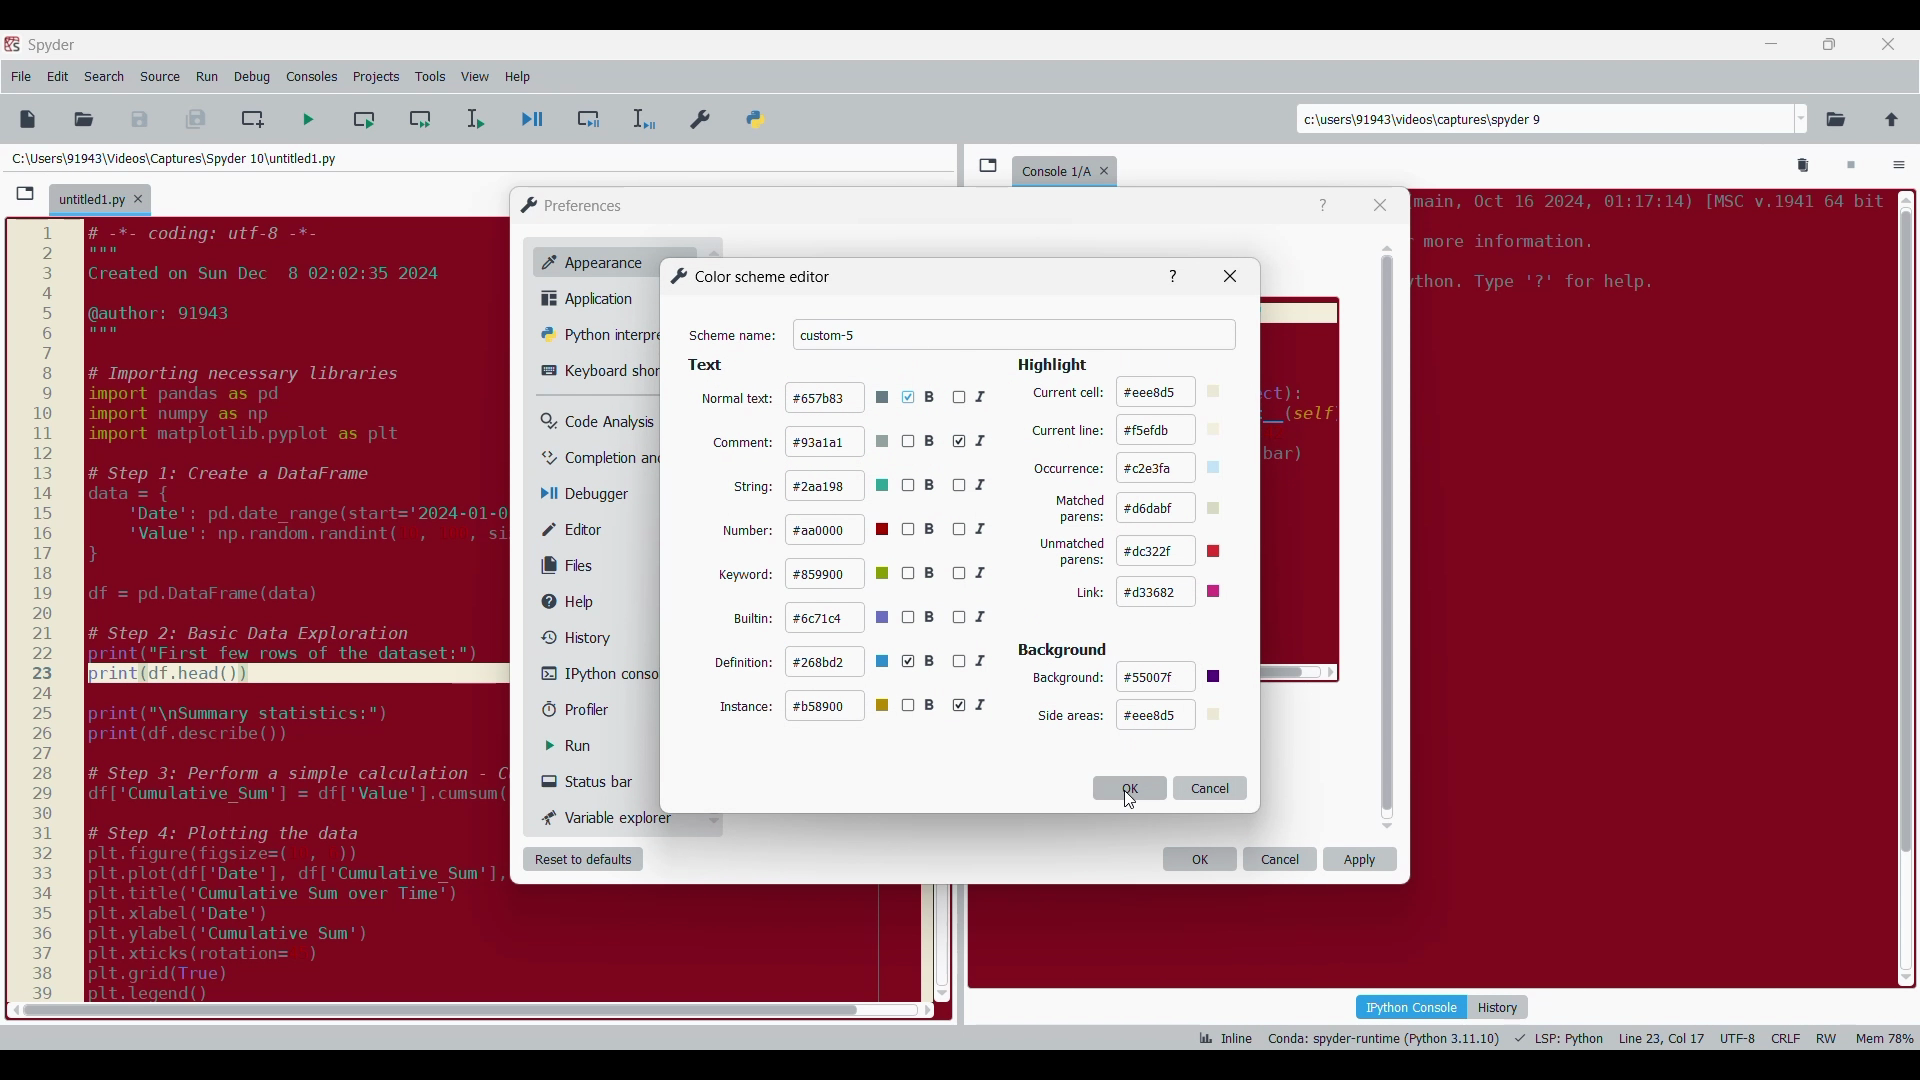  Describe the element at coordinates (736, 401) in the screenshot. I see `normal text` at that location.